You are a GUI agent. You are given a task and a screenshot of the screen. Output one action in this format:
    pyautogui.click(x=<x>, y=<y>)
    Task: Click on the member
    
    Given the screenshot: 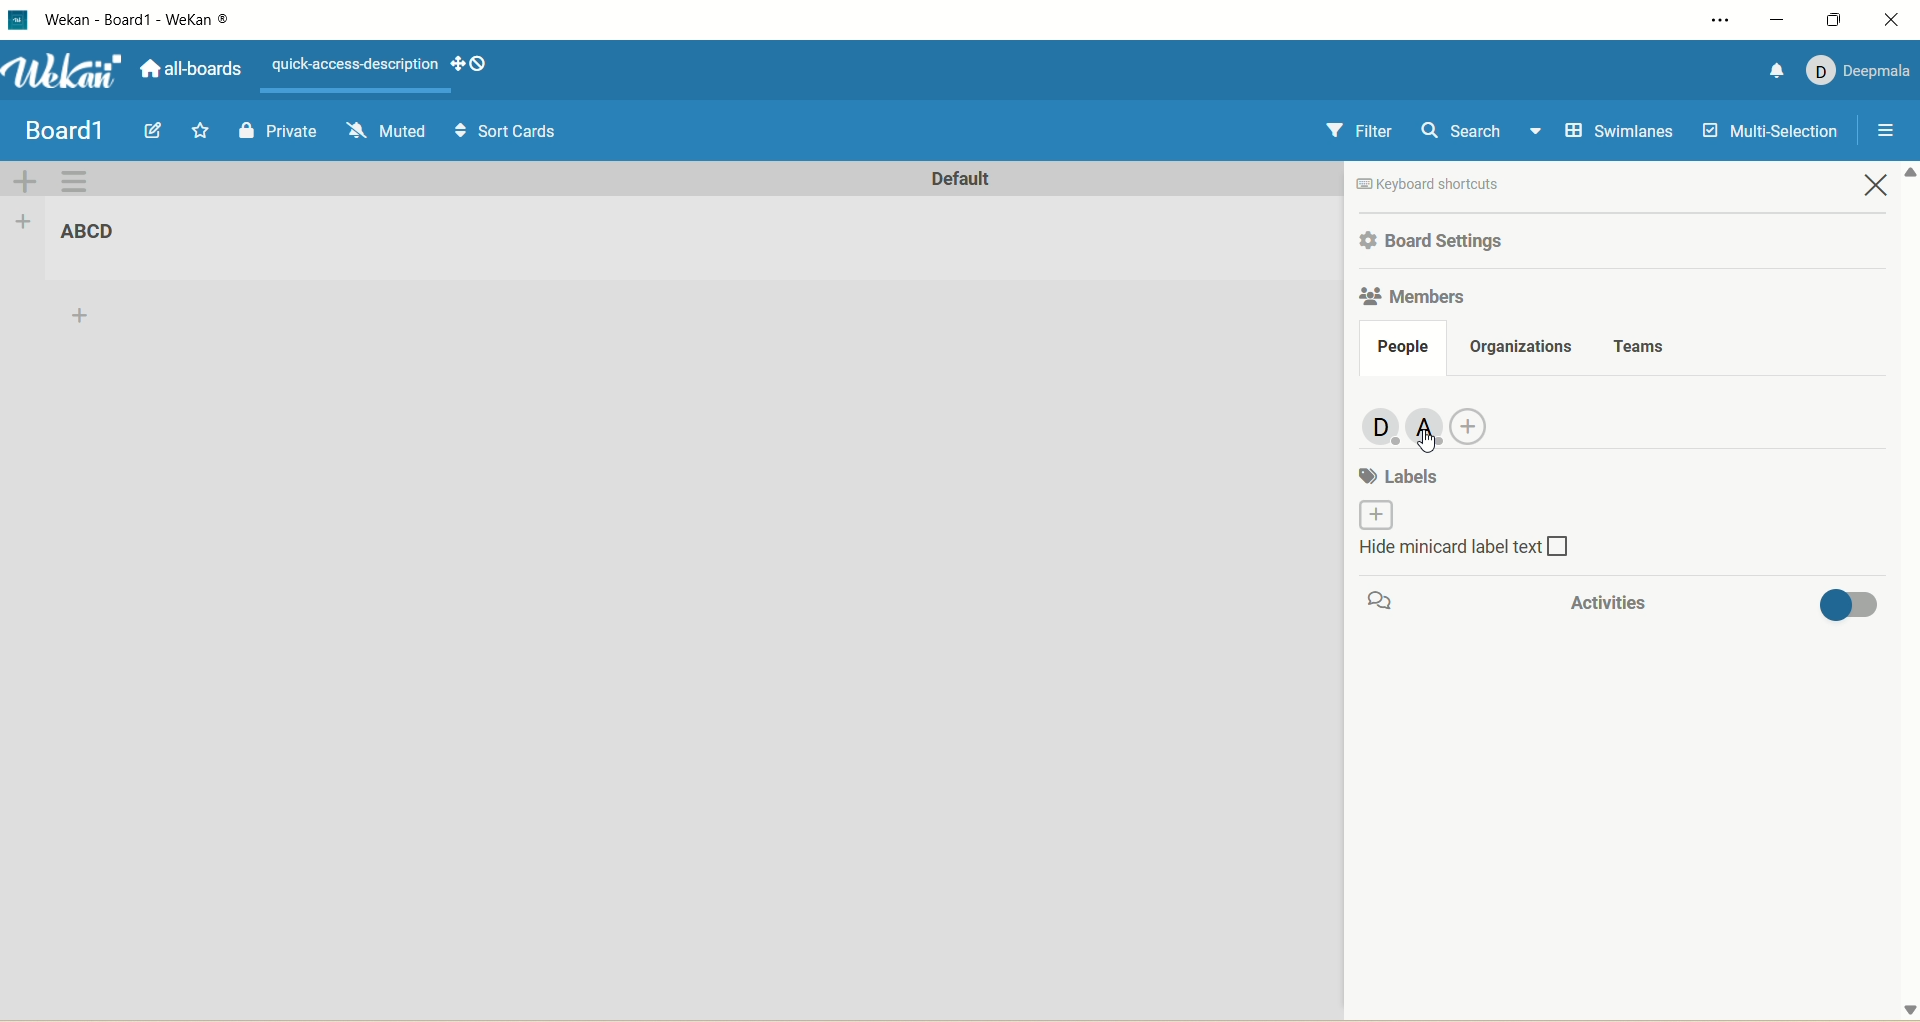 What is the action you would take?
    pyautogui.click(x=1426, y=423)
    